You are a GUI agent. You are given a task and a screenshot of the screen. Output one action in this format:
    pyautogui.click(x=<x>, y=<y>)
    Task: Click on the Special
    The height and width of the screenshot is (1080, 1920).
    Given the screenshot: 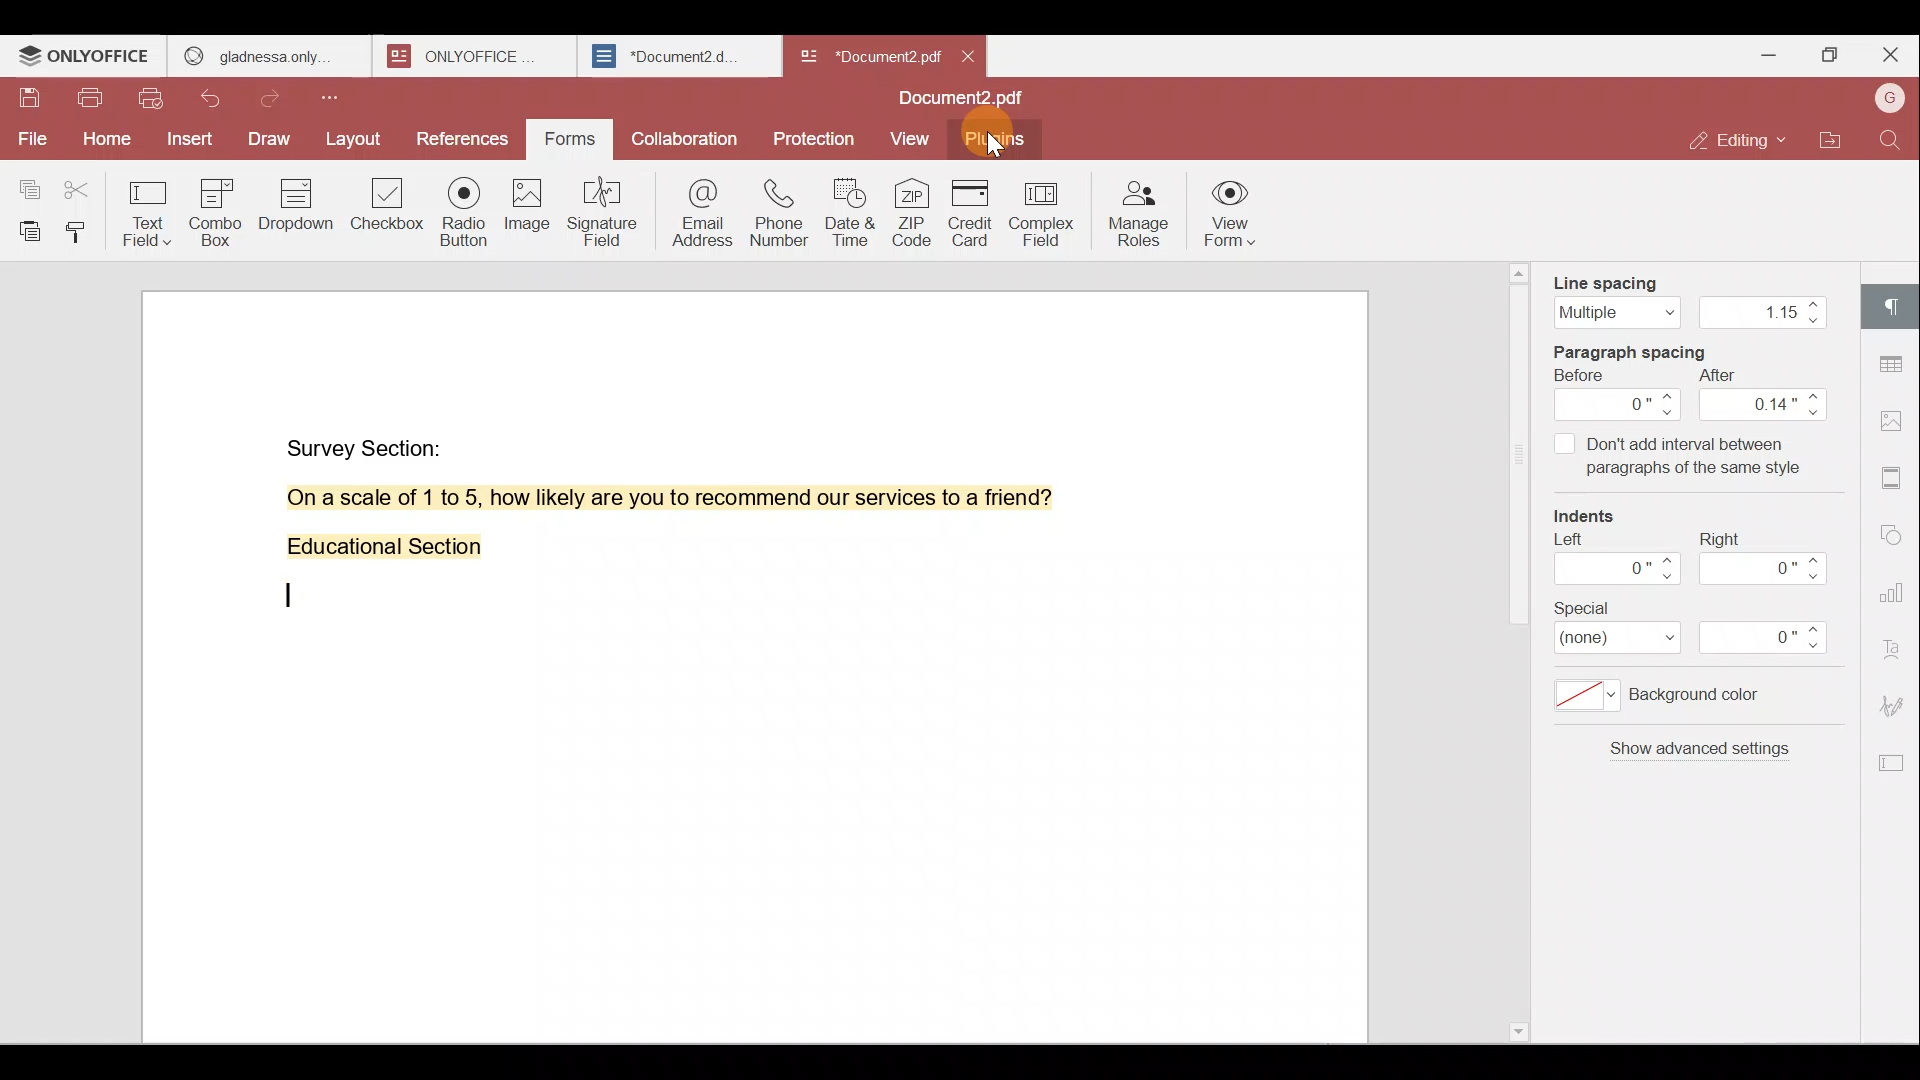 What is the action you would take?
    pyautogui.click(x=1704, y=629)
    